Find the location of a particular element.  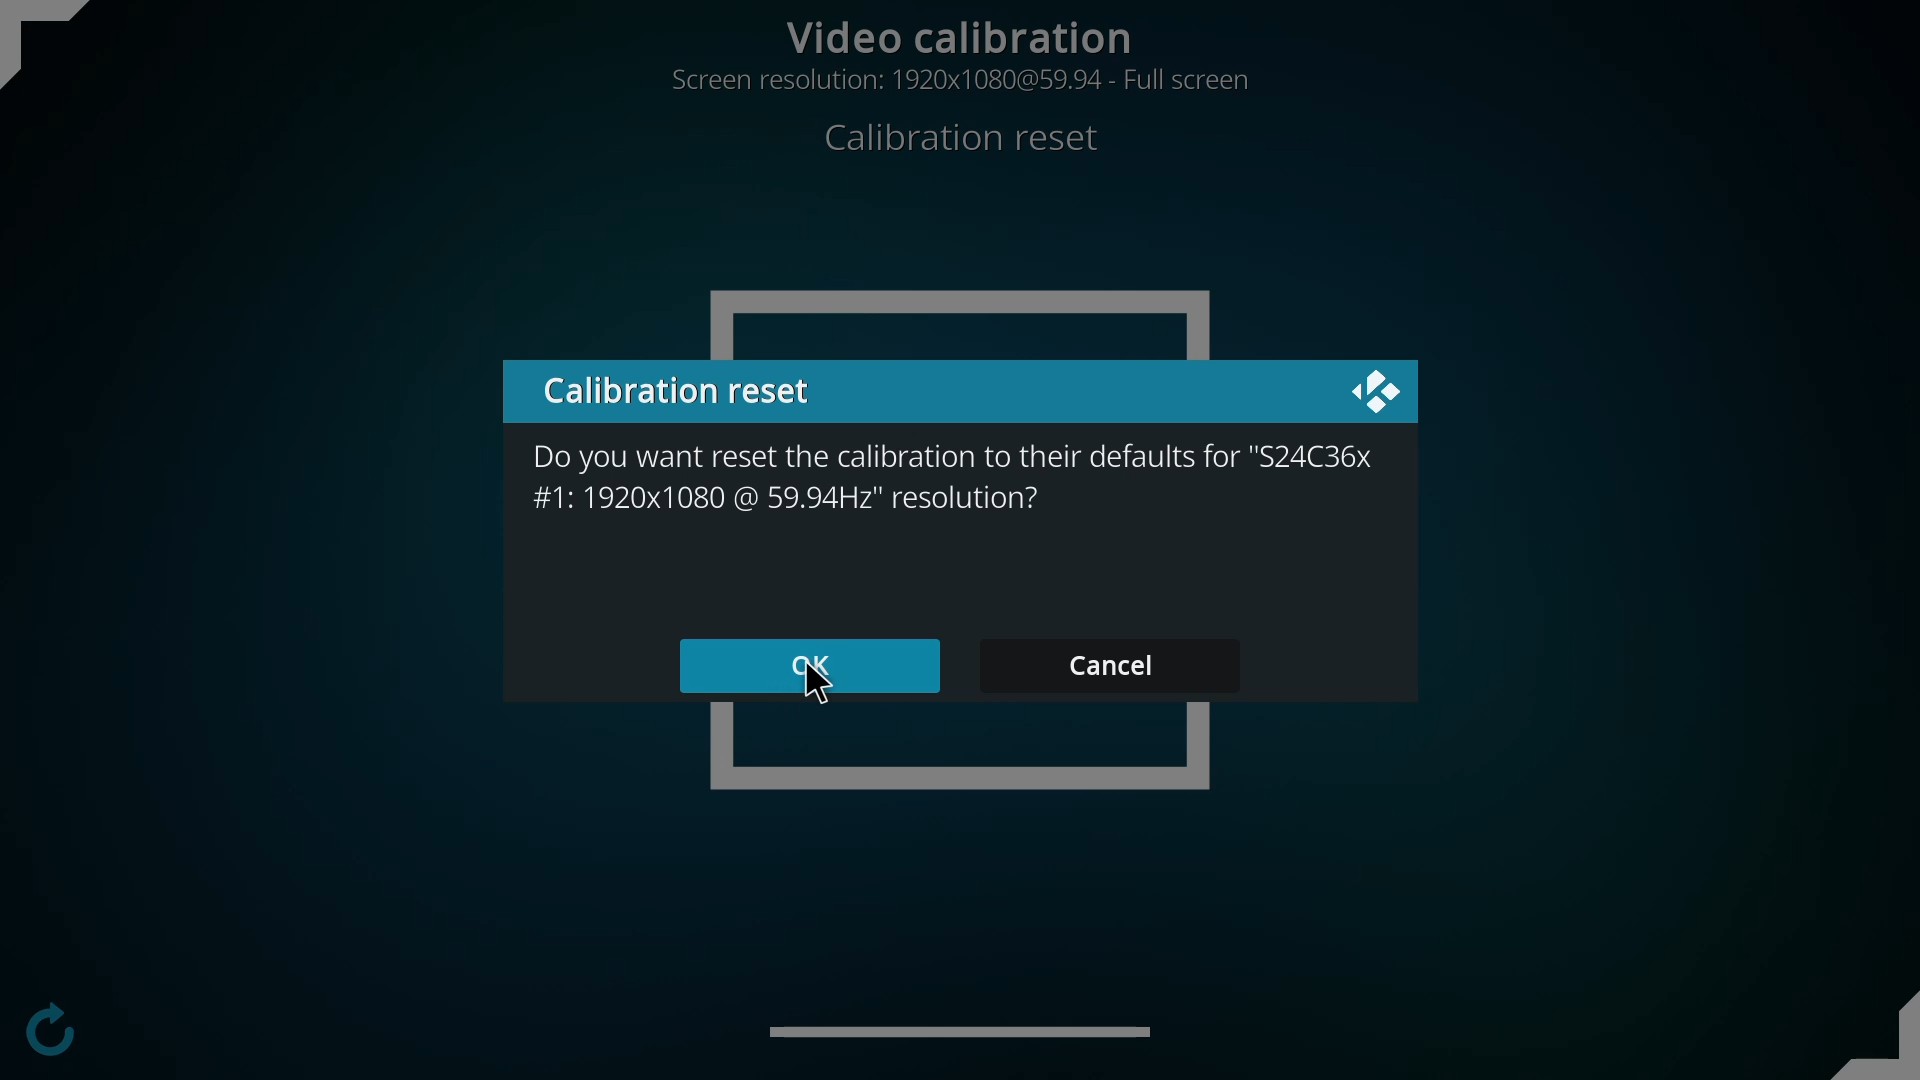

info is located at coordinates (955, 478).